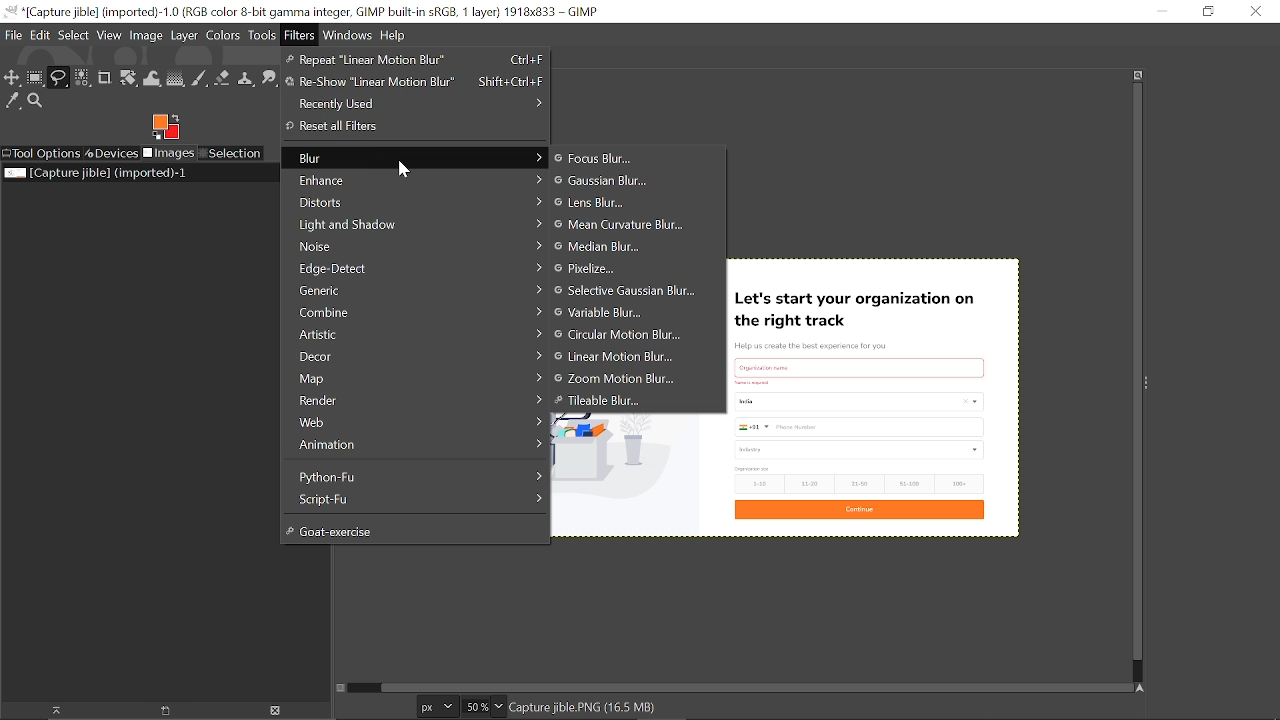 This screenshot has height=720, width=1280. Describe the element at coordinates (13, 102) in the screenshot. I see `Color picker tool` at that location.